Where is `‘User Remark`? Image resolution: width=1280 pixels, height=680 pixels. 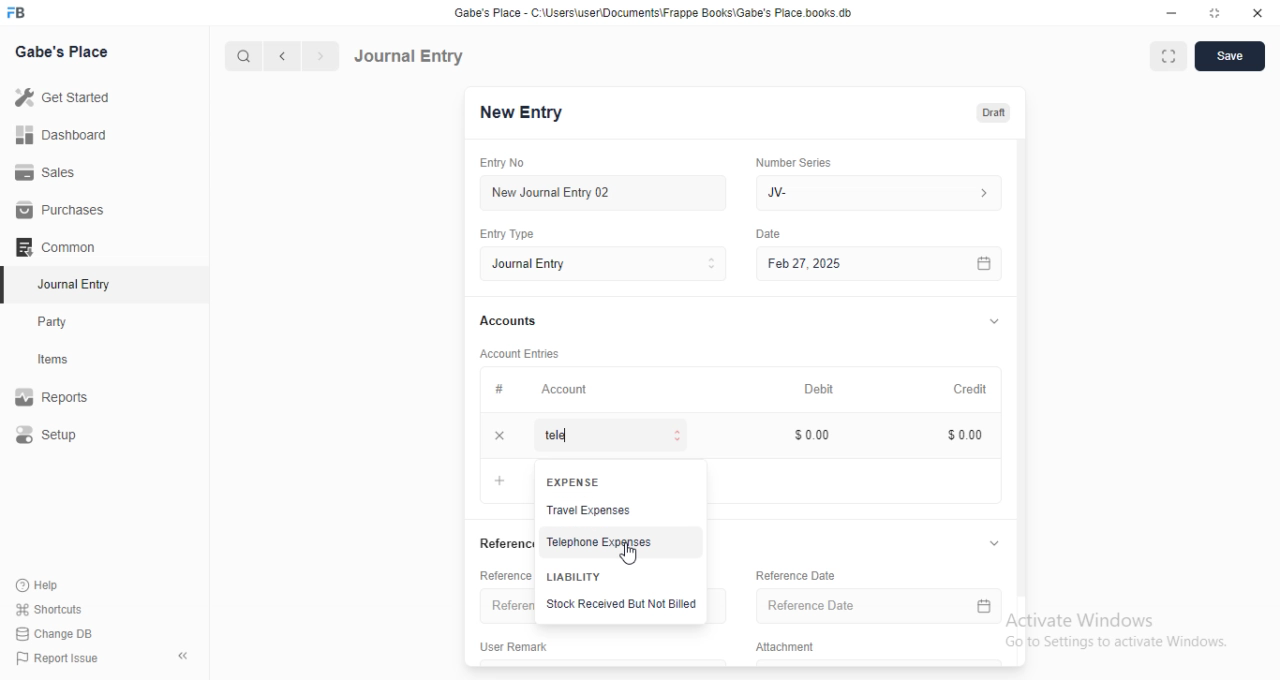
‘User Remark is located at coordinates (515, 645).